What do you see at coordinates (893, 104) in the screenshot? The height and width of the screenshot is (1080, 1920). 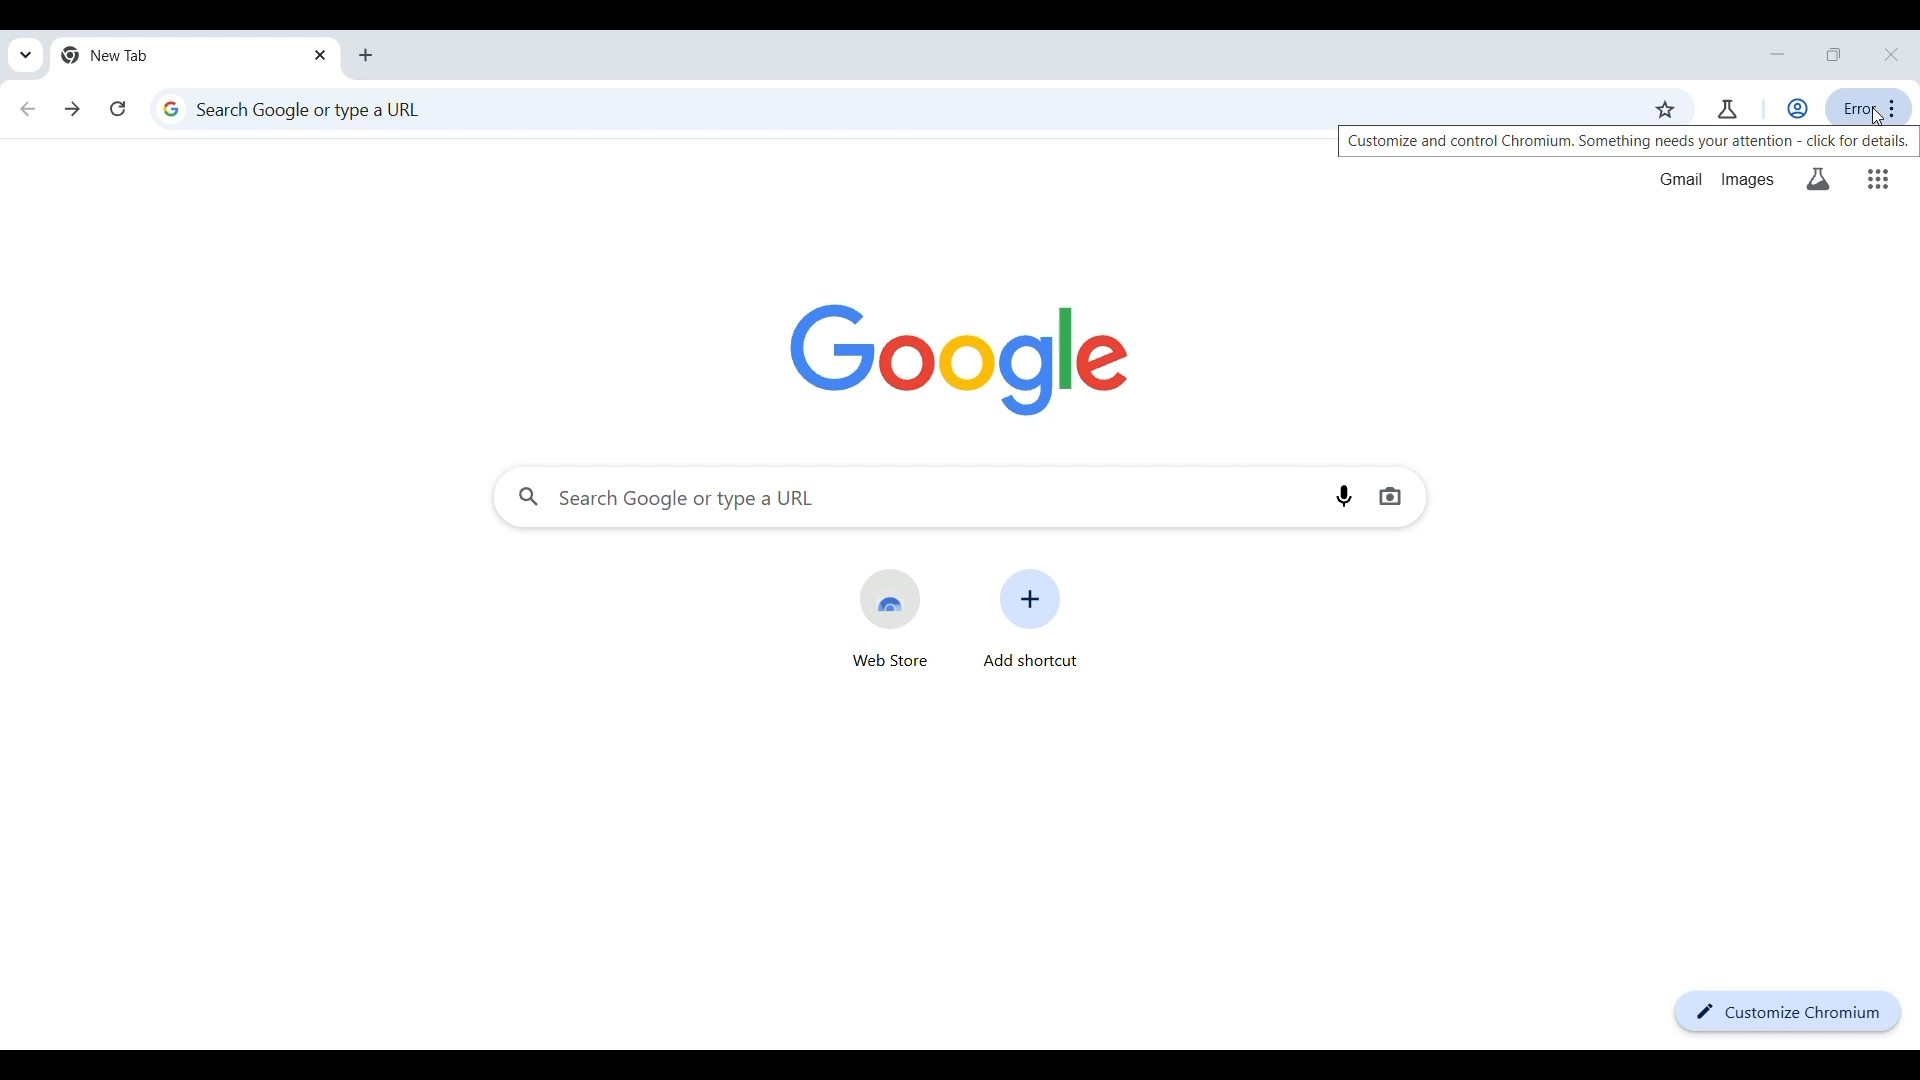 I see `Search Google or type a url ` at bounding box center [893, 104].